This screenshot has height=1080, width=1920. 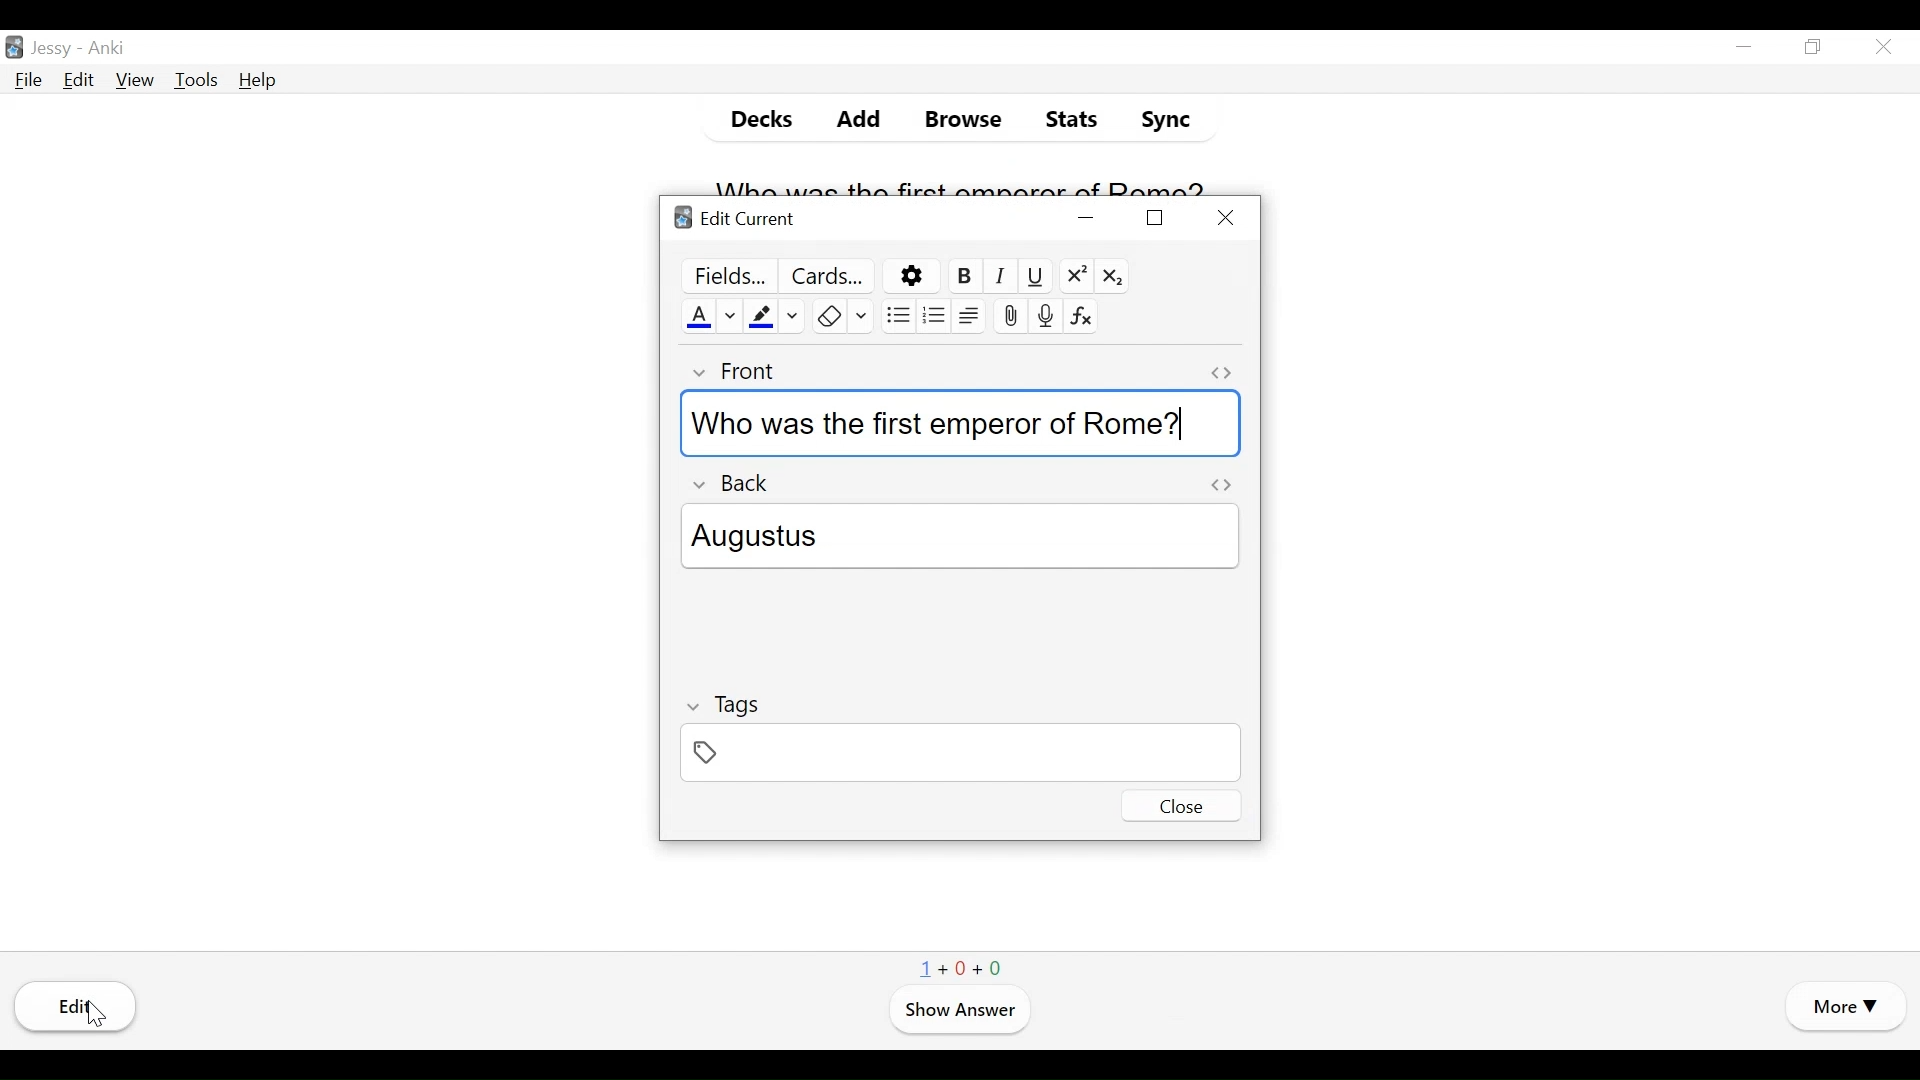 I want to click on Show Answer, so click(x=958, y=1011).